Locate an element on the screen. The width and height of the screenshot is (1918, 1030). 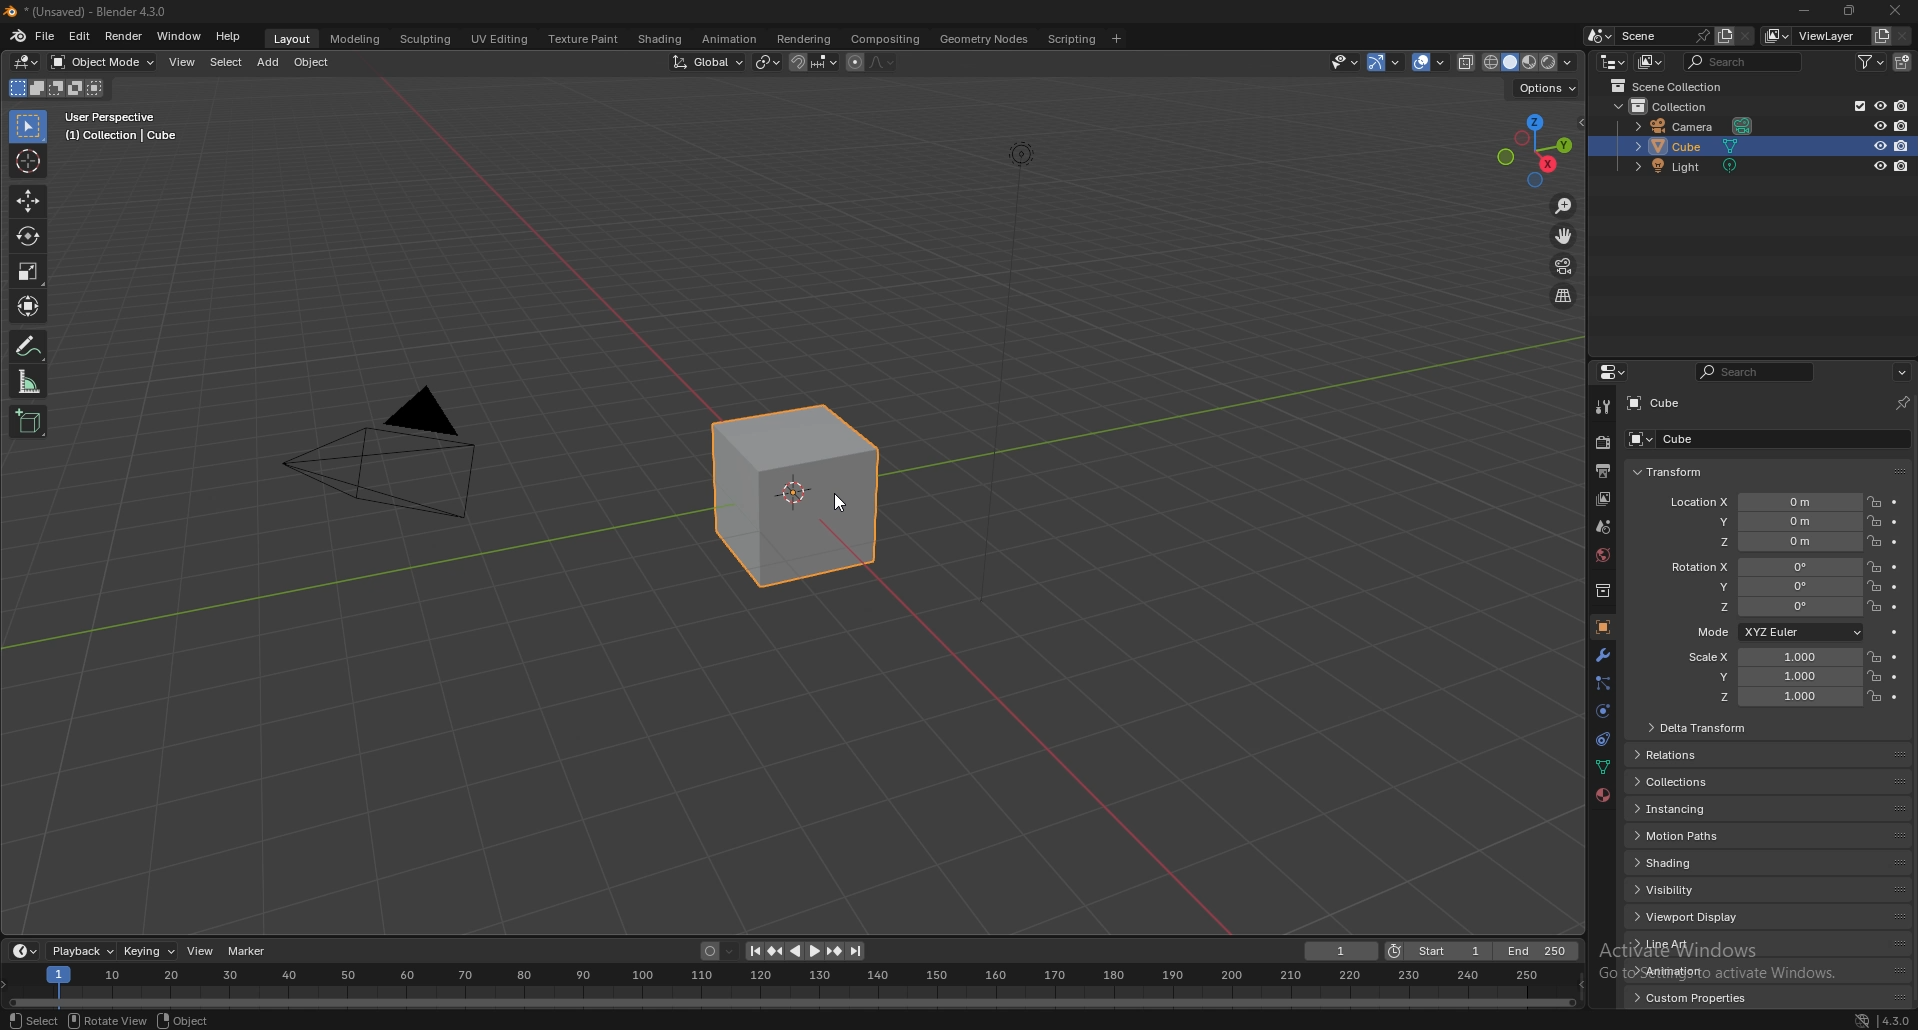
delete scene is located at coordinates (1745, 36).